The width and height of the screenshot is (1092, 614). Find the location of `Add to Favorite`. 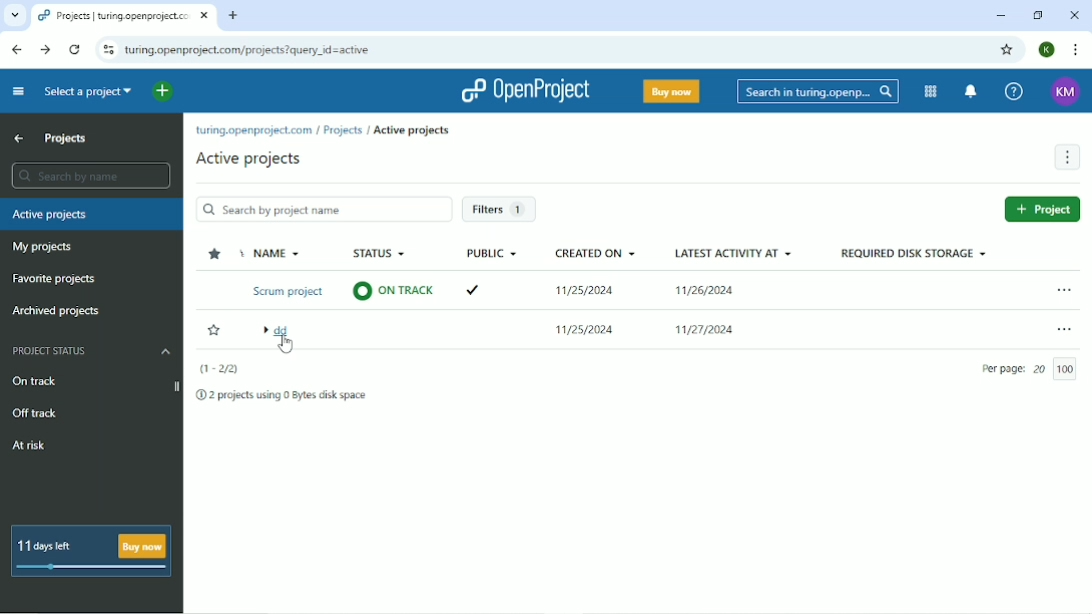

Add to Favorite is located at coordinates (213, 331).